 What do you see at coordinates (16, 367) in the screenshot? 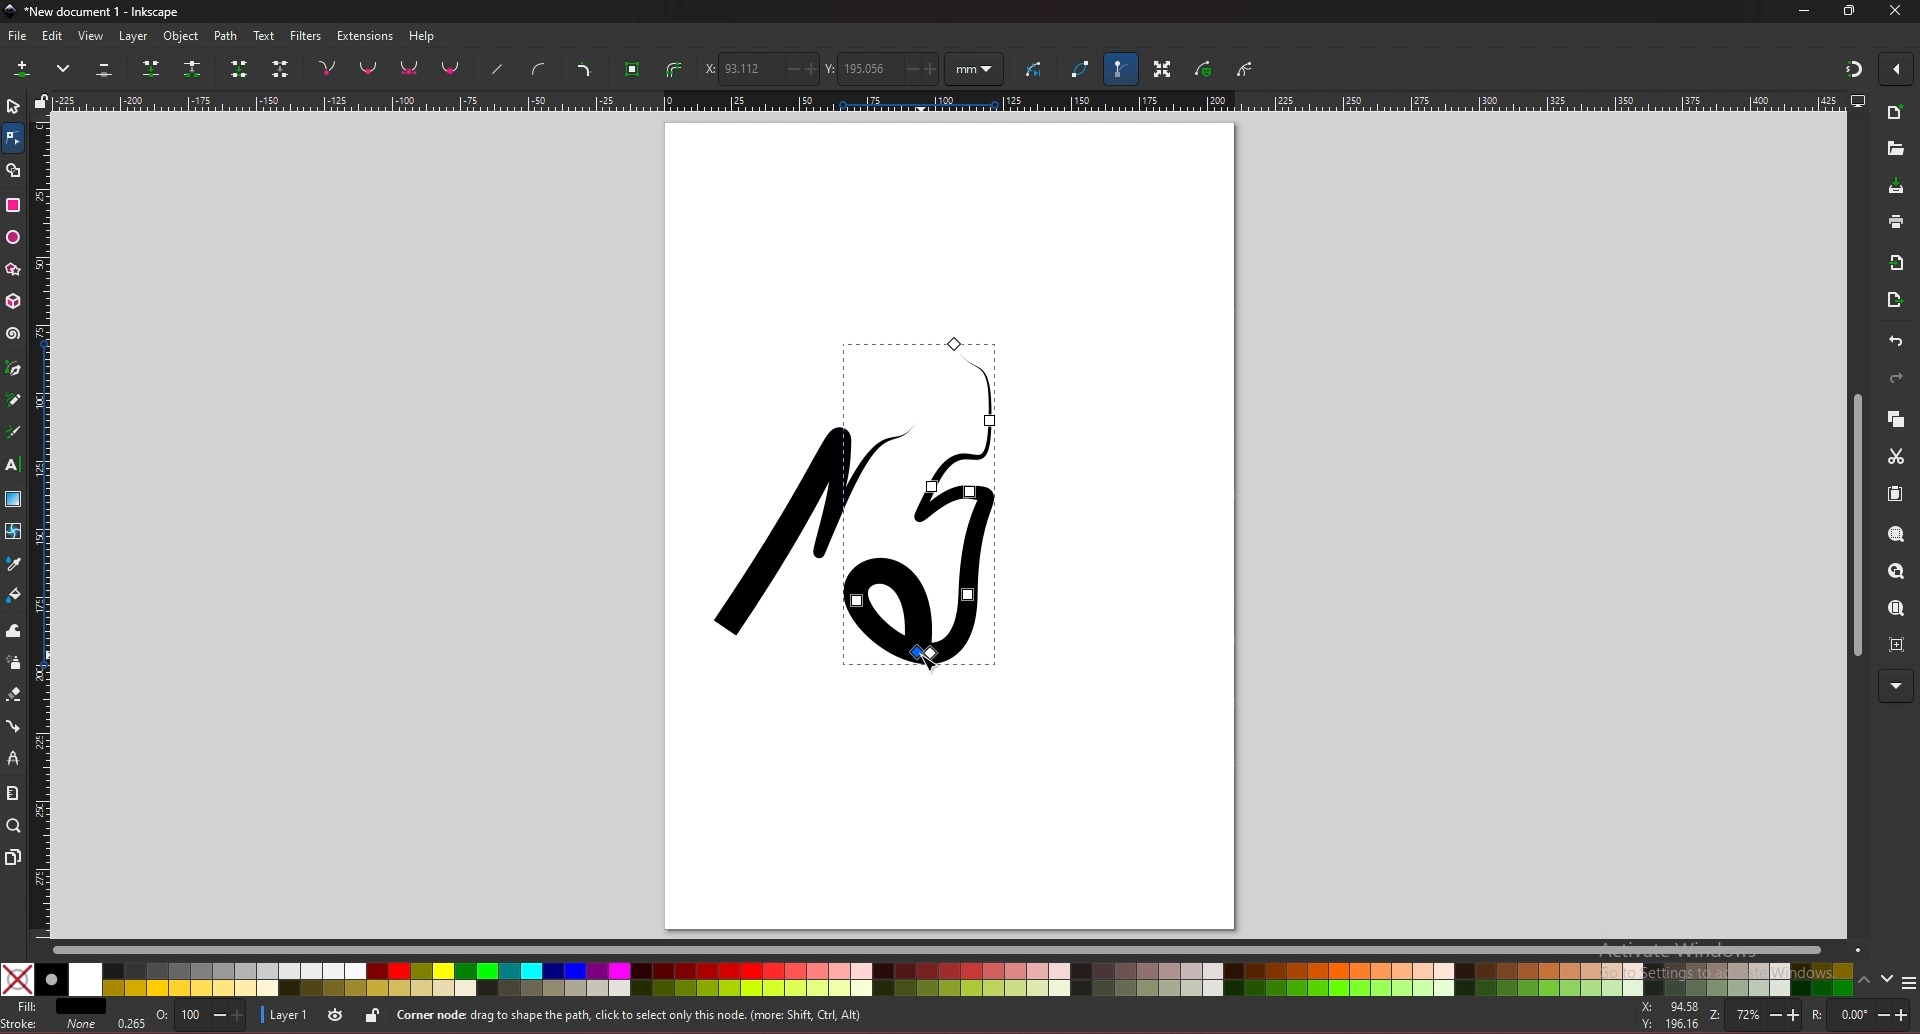
I see `pen` at bounding box center [16, 367].